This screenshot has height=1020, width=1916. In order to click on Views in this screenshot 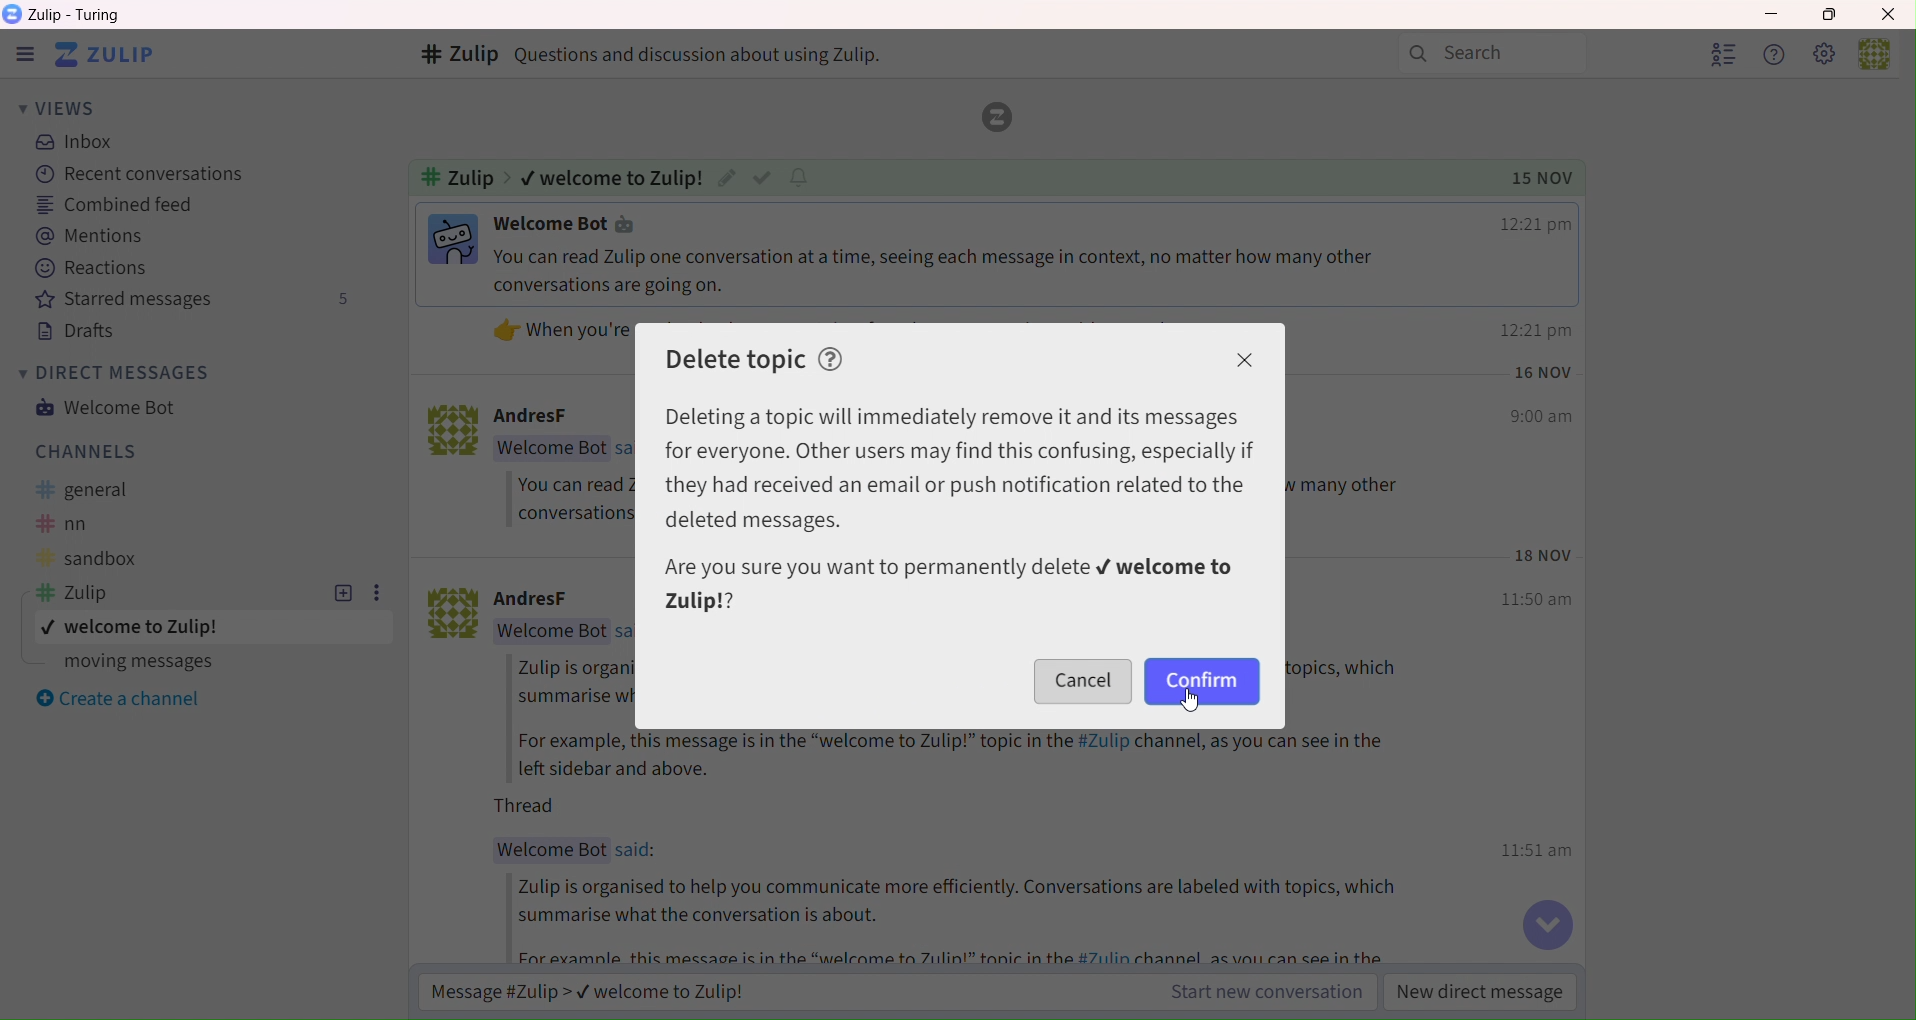, I will do `click(54, 108)`.